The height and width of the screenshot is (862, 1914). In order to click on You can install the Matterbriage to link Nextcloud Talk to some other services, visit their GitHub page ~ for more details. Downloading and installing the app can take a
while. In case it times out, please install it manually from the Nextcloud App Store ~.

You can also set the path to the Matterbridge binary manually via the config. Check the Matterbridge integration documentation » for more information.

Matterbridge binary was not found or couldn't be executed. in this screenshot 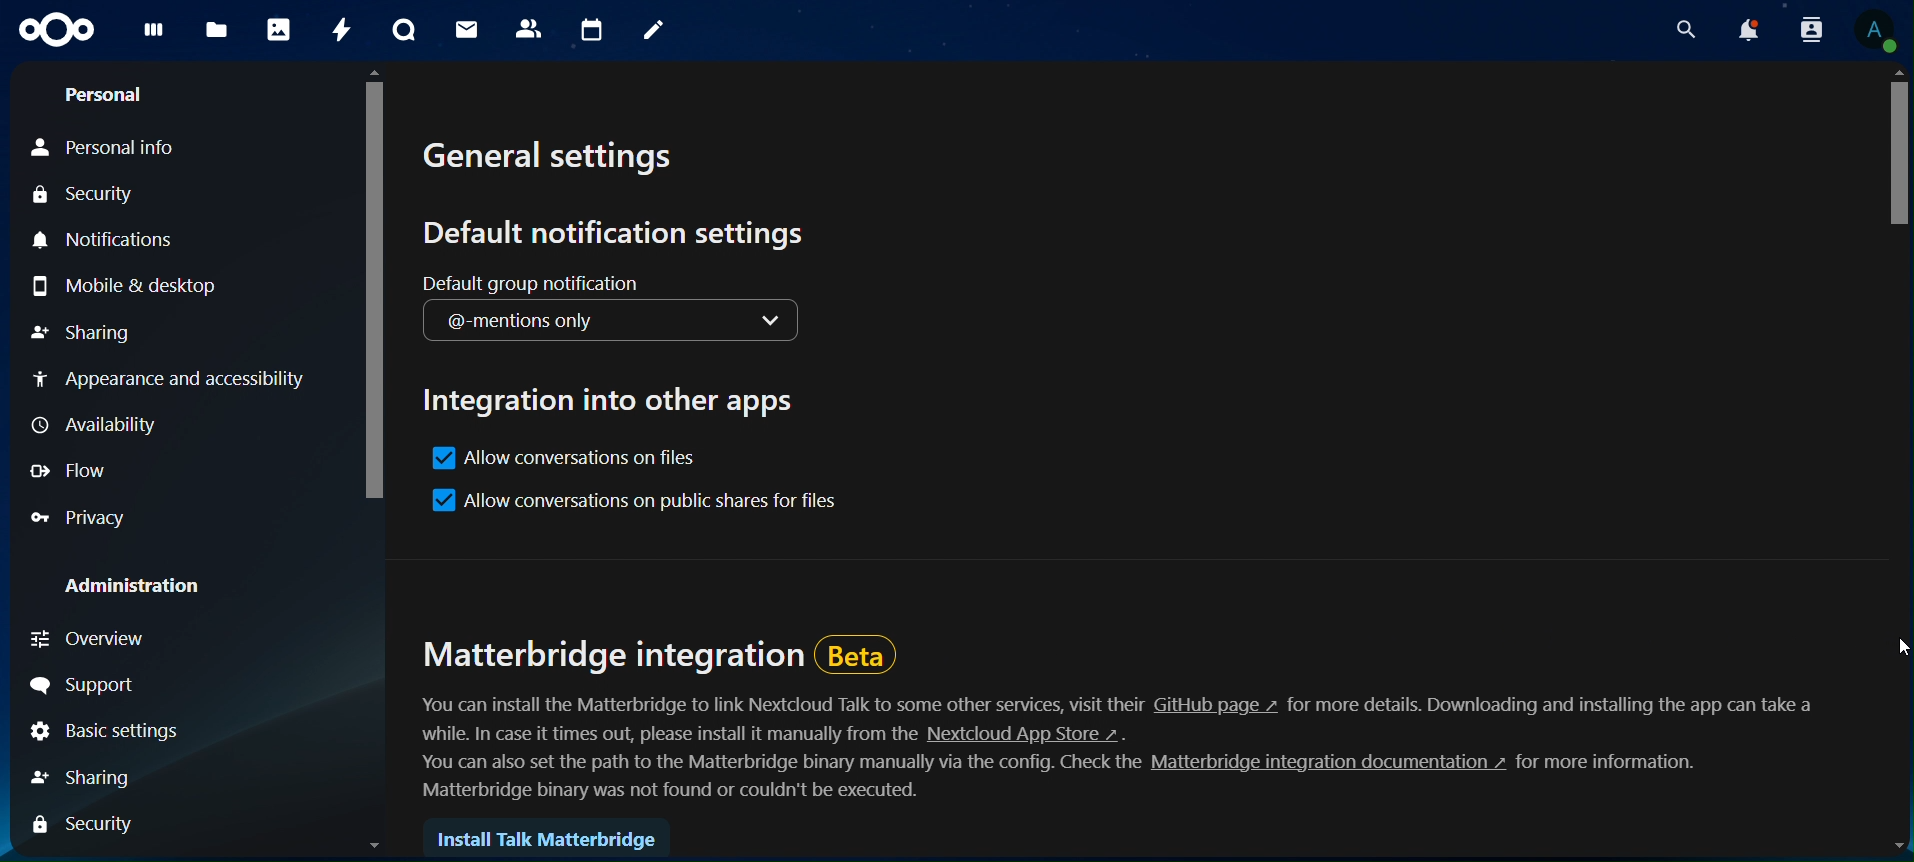, I will do `click(1125, 752)`.